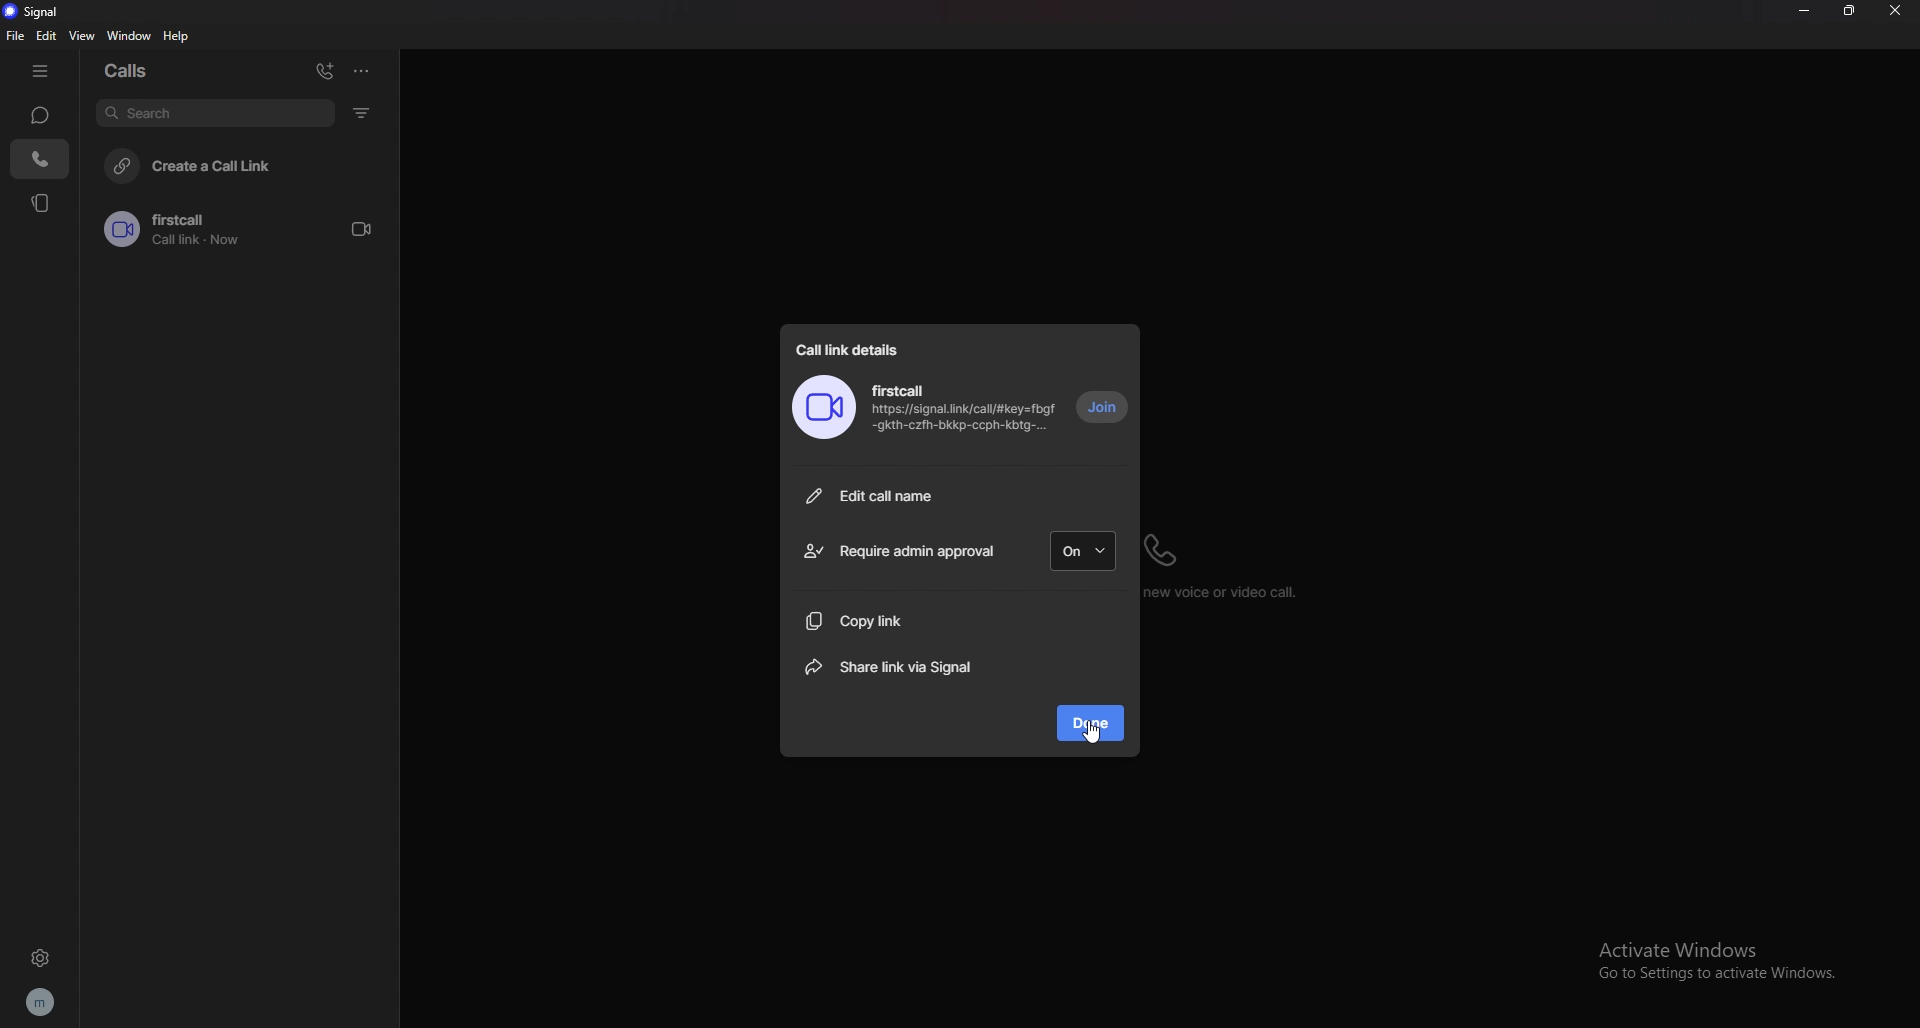 This screenshot has width=1920, height=1028. What do you see at coordinates (824, 408) in the screenshot?
I see `call image` at bounding box center [824, 408].